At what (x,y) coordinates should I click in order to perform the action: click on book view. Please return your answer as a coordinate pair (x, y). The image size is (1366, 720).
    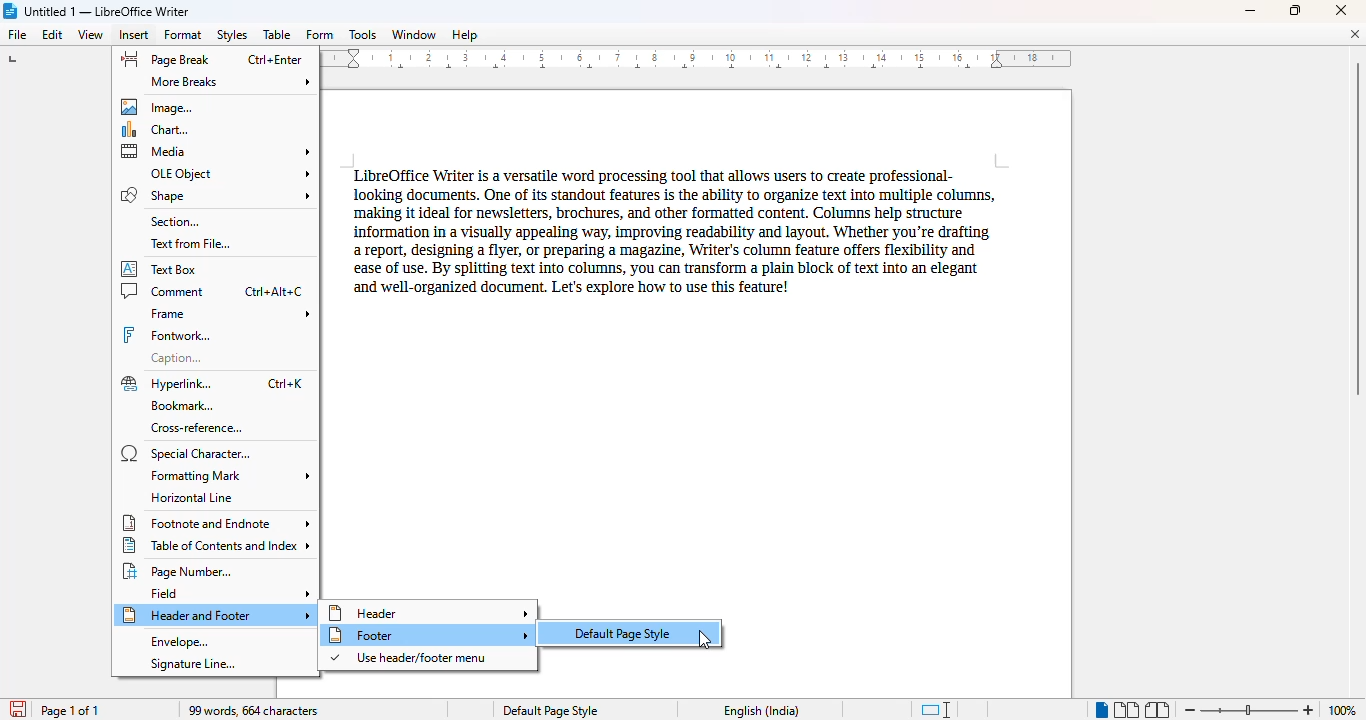
    Looking at the image, I should click on (1156, 710).